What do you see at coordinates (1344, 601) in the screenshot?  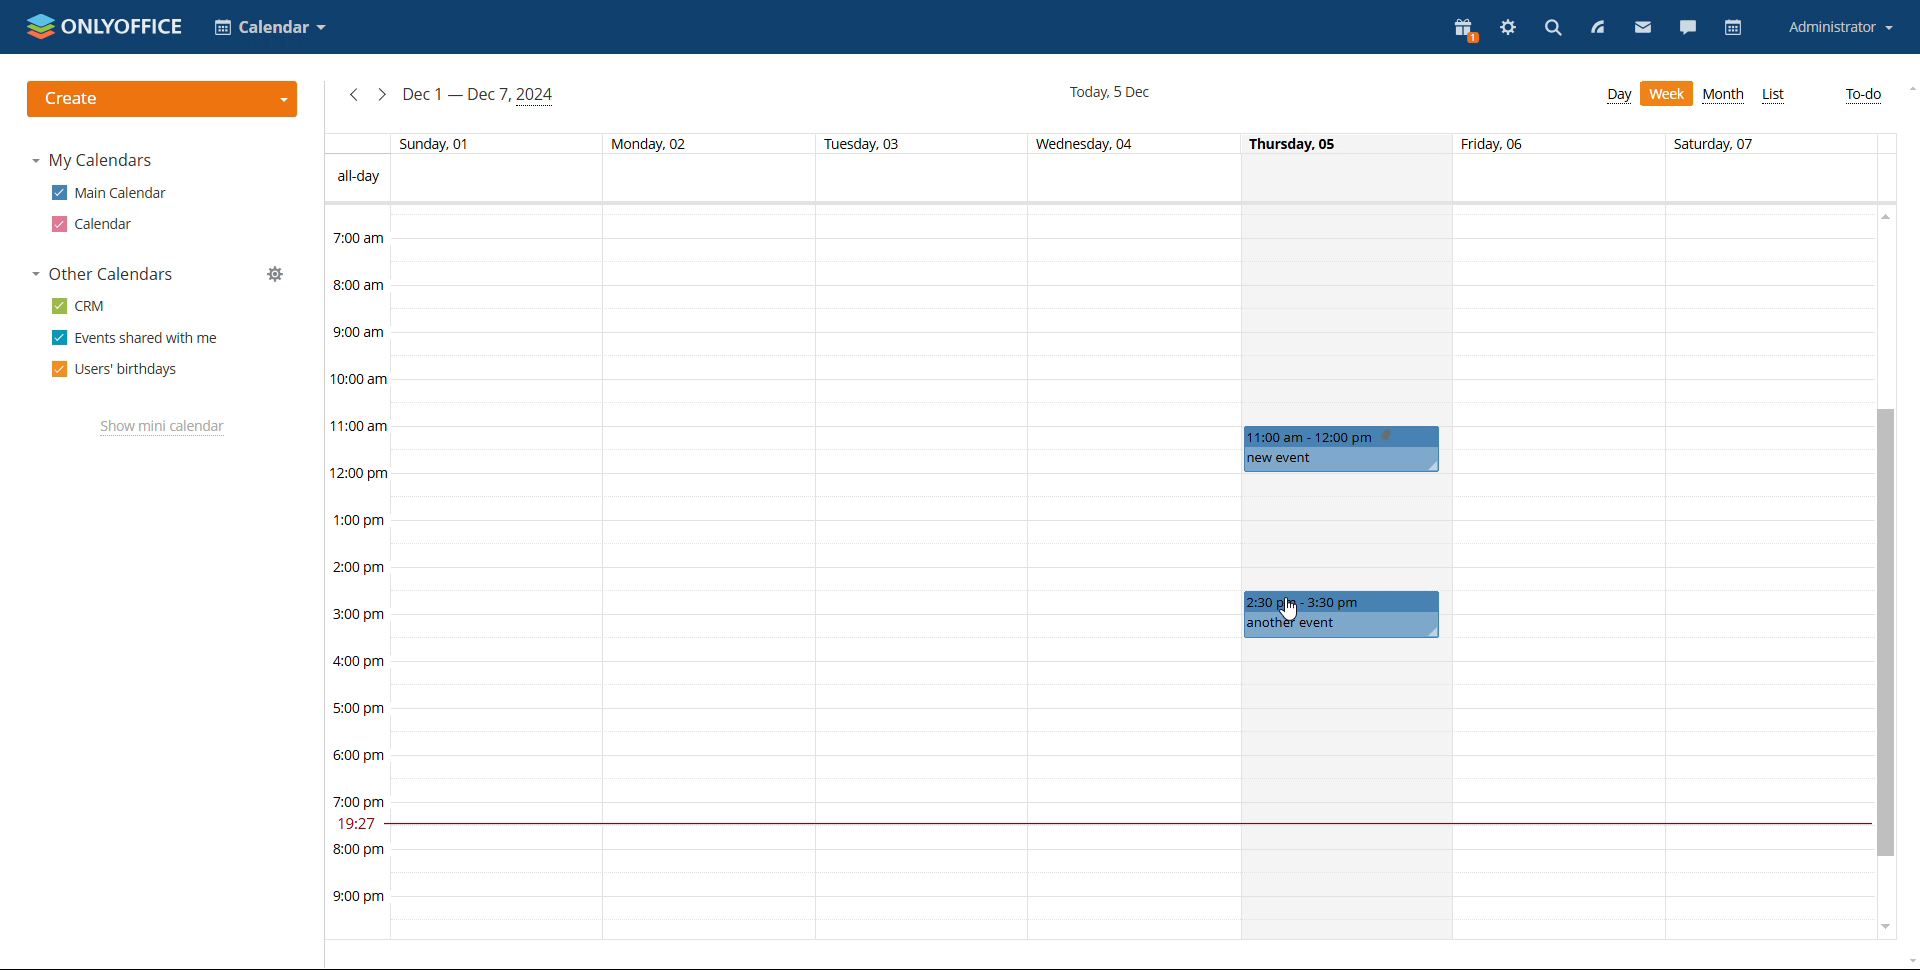 I see `2:30am to 3:30pm` at bounding box center [1344, 601].